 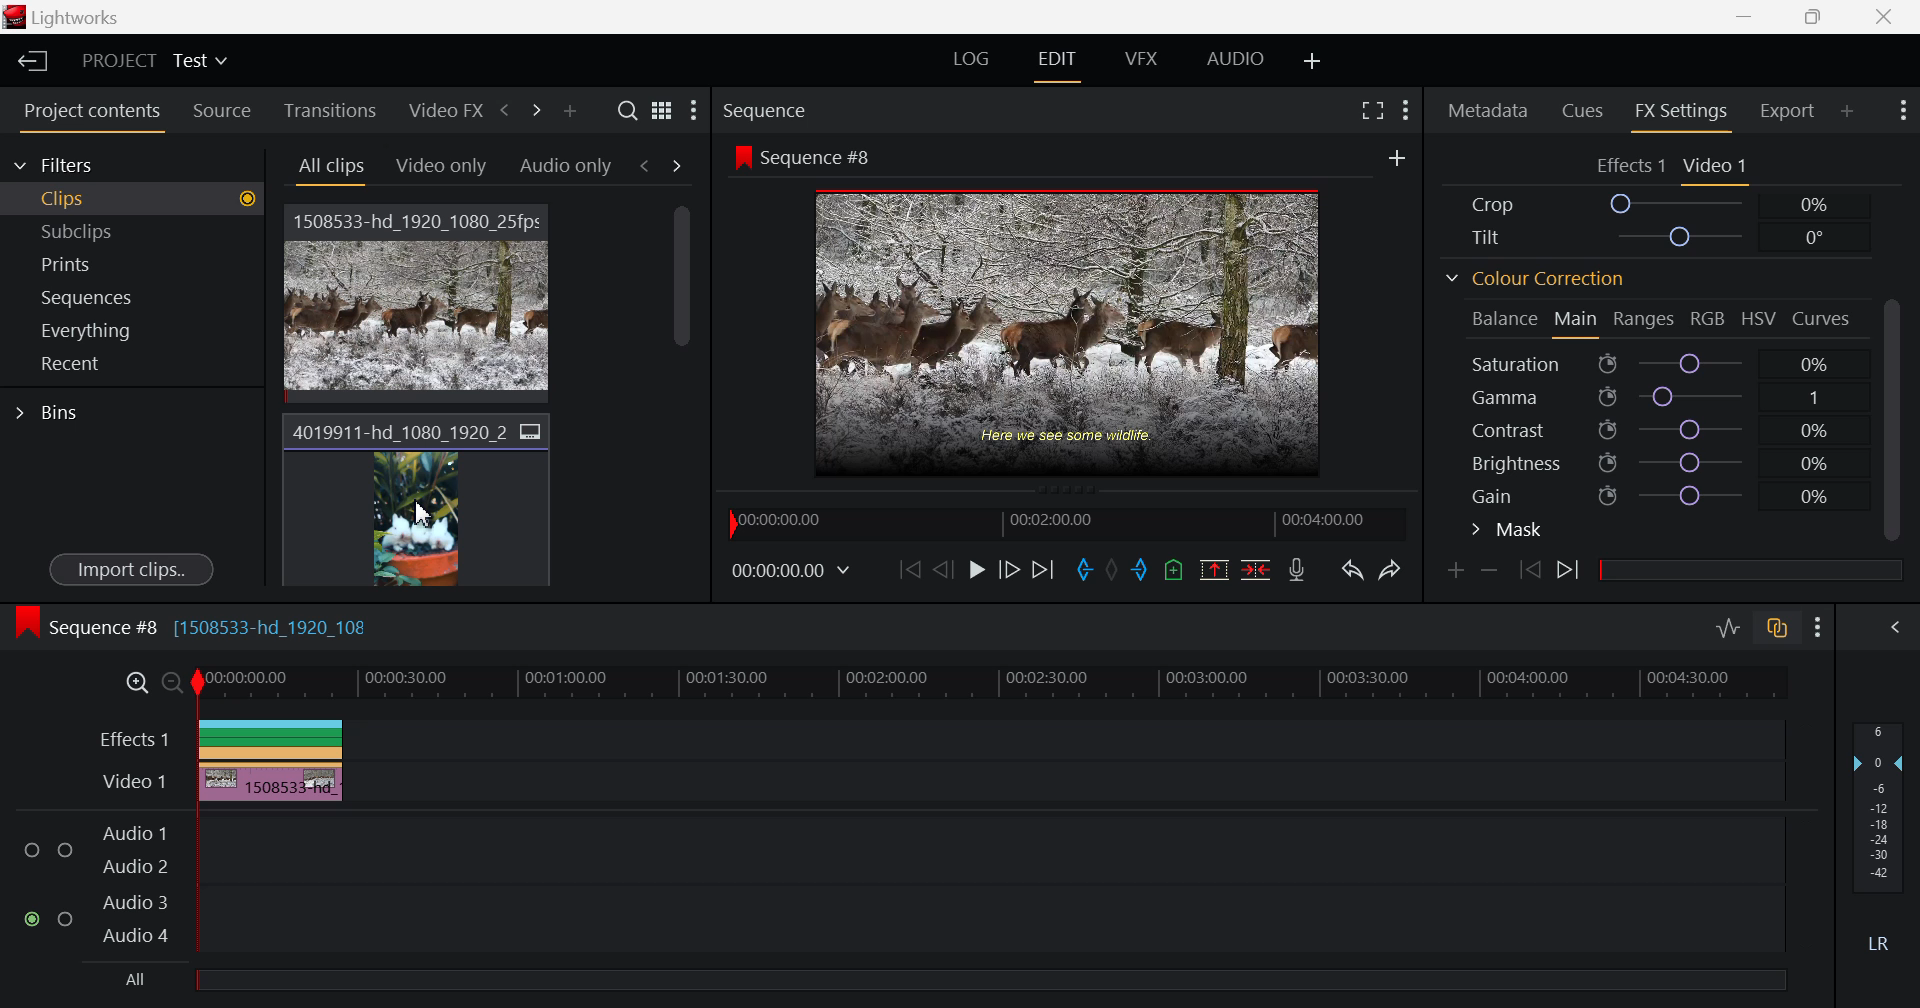 I want to click on Toggle Audio Levels Editing, so click(x=1728, y=630).